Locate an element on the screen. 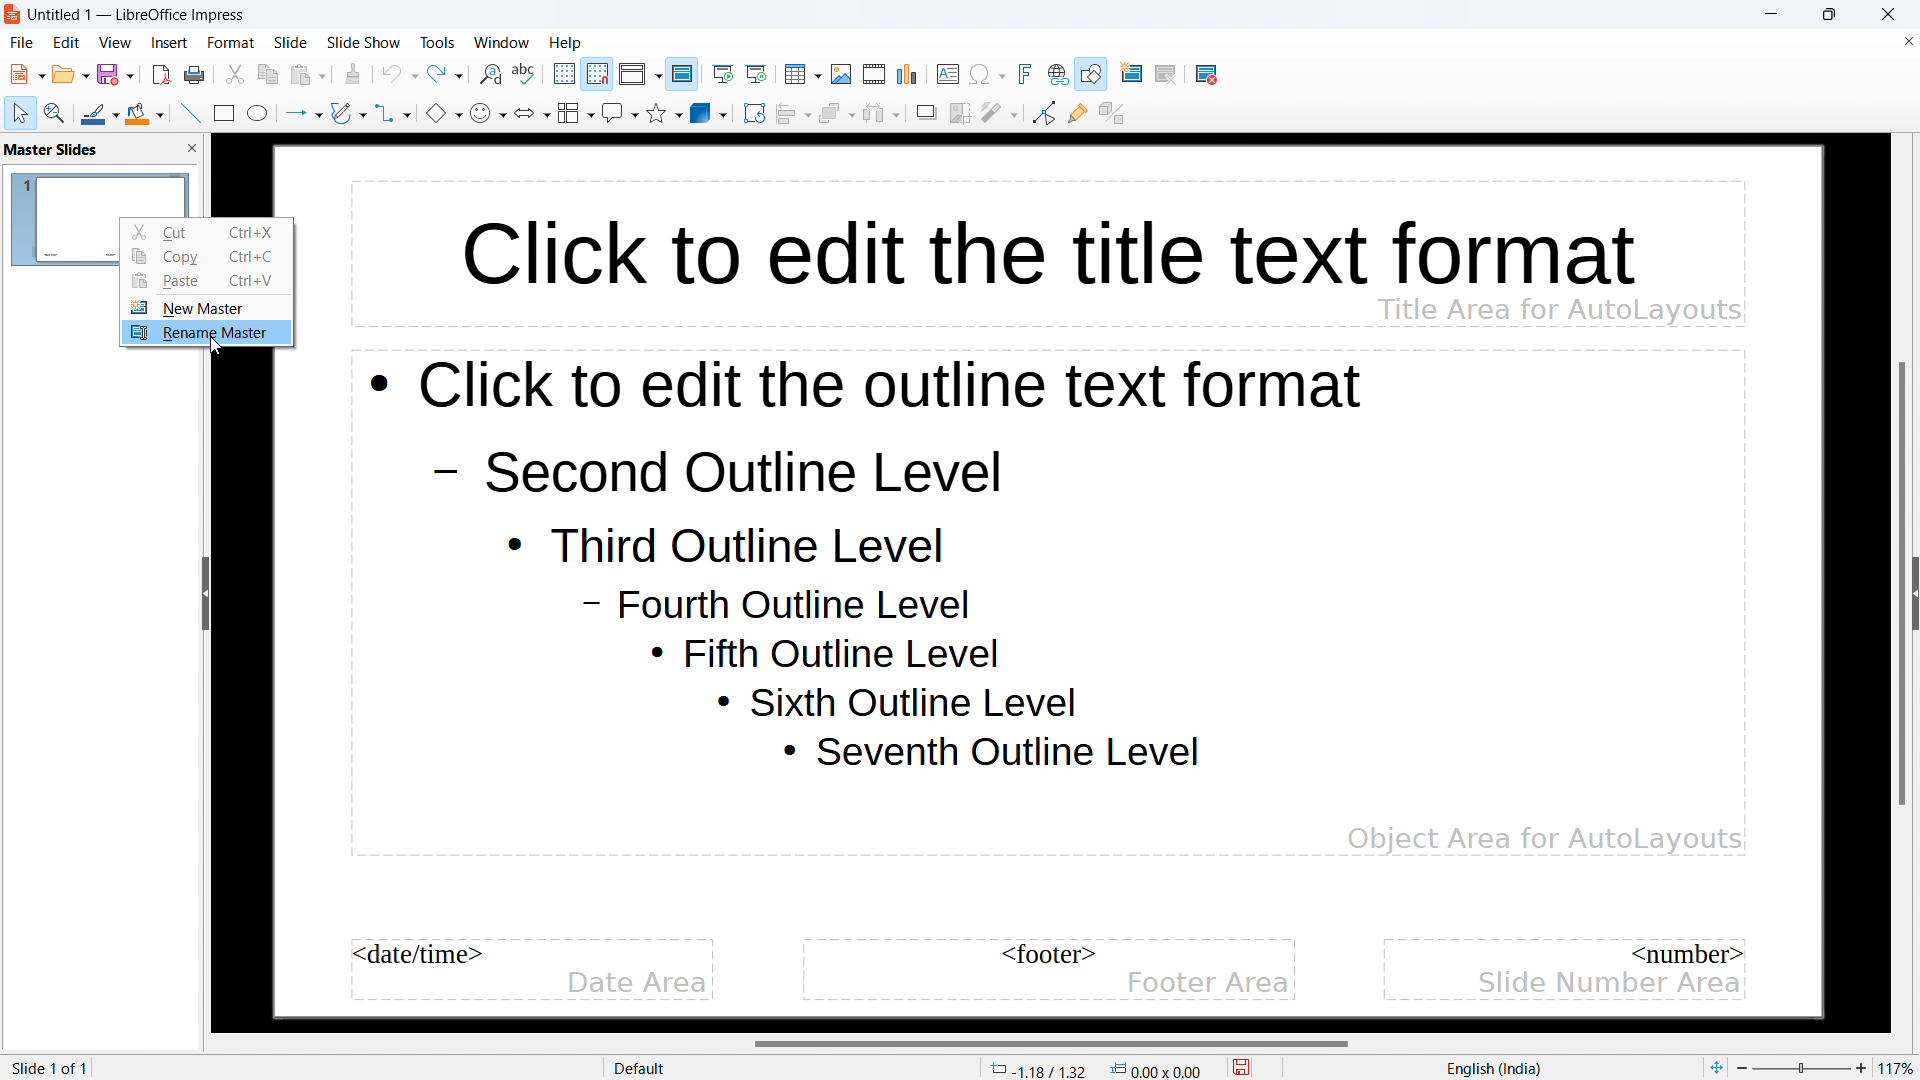  close is located at coordinates (1887, 15).